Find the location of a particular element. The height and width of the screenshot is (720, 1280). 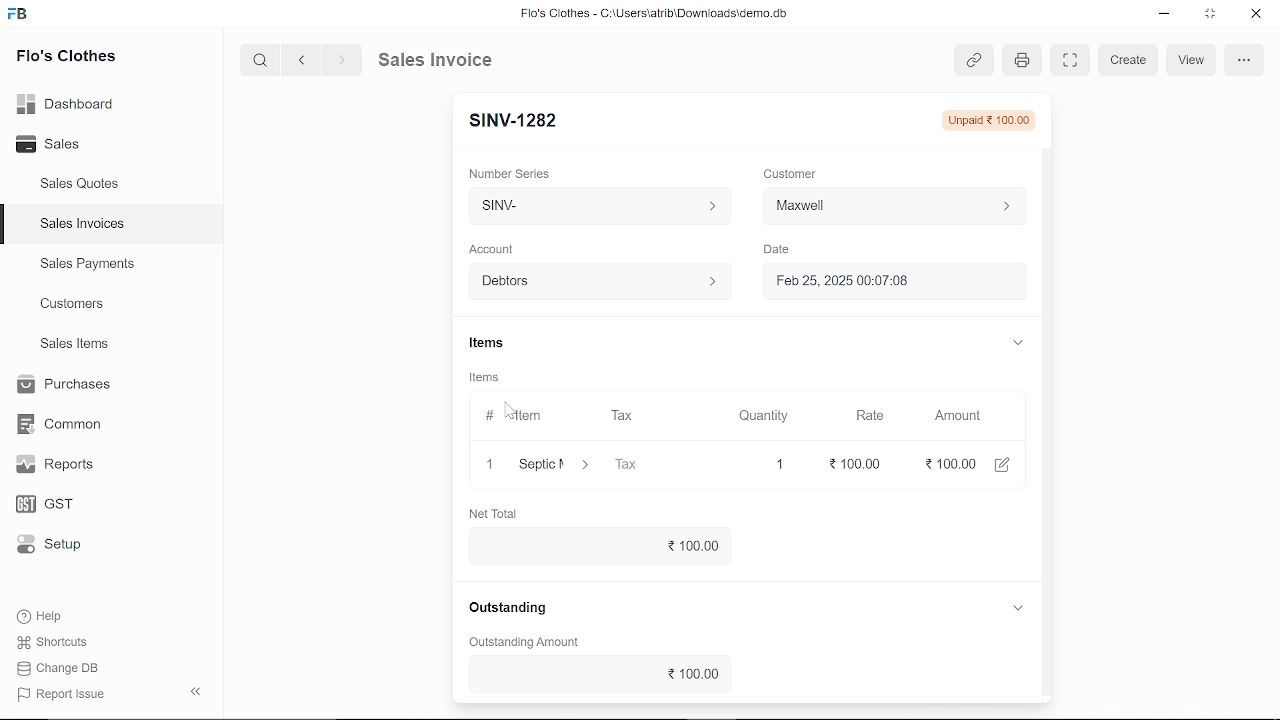

Outstanding is located at coordinates (510, 610).